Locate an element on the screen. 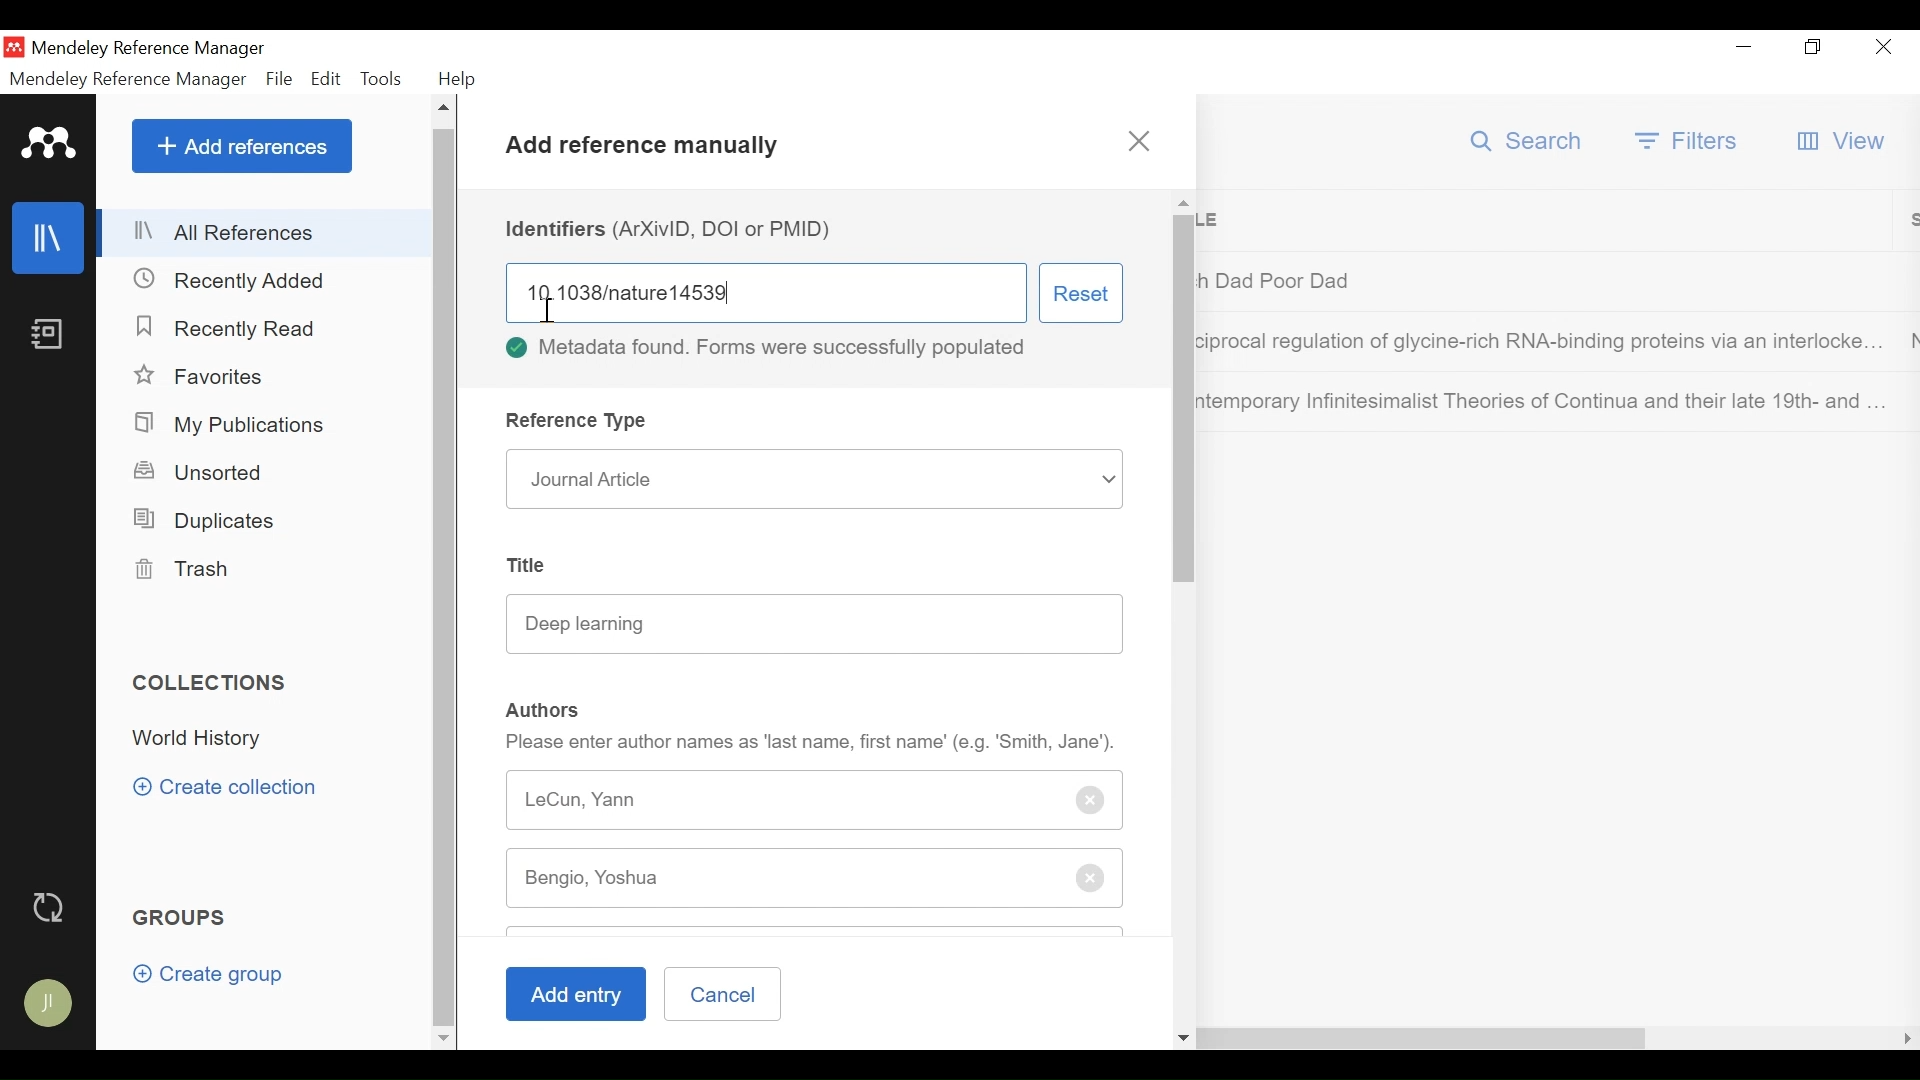 The height and width of the screenshot is (1080, 1920). Create group is located at coordinates (208, 975).